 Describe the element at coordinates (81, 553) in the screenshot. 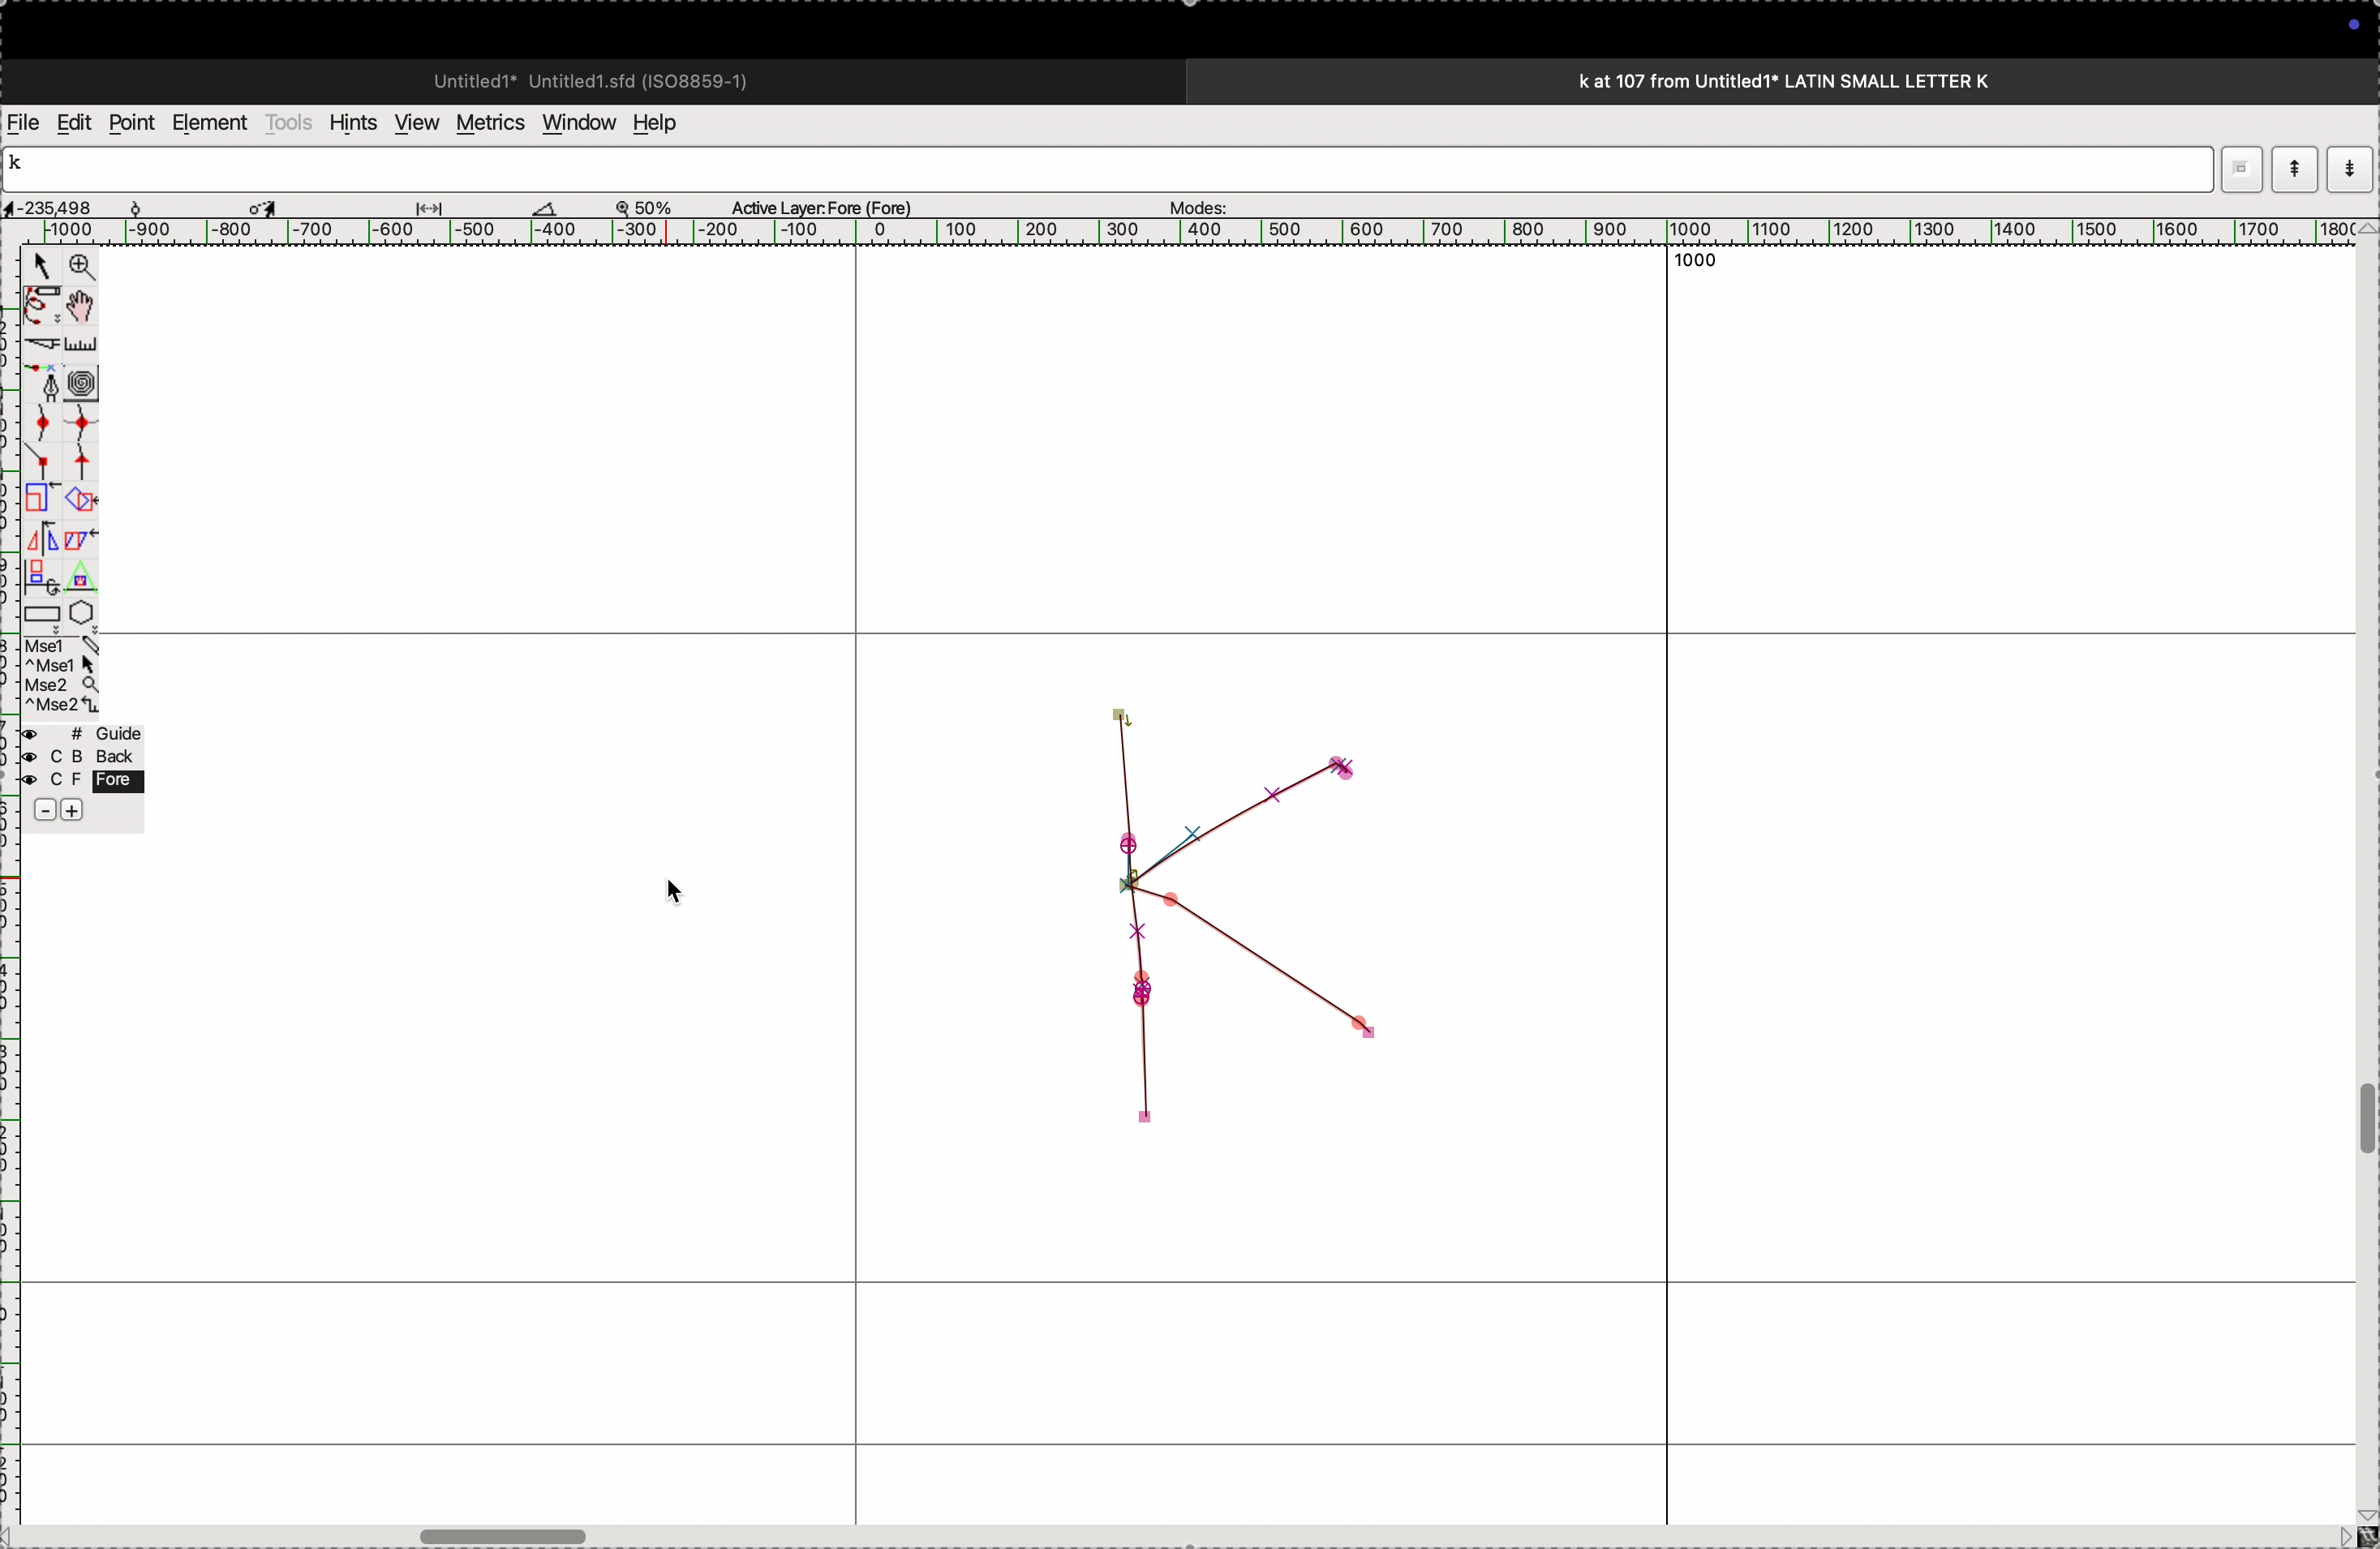

I see `apply` at that location.